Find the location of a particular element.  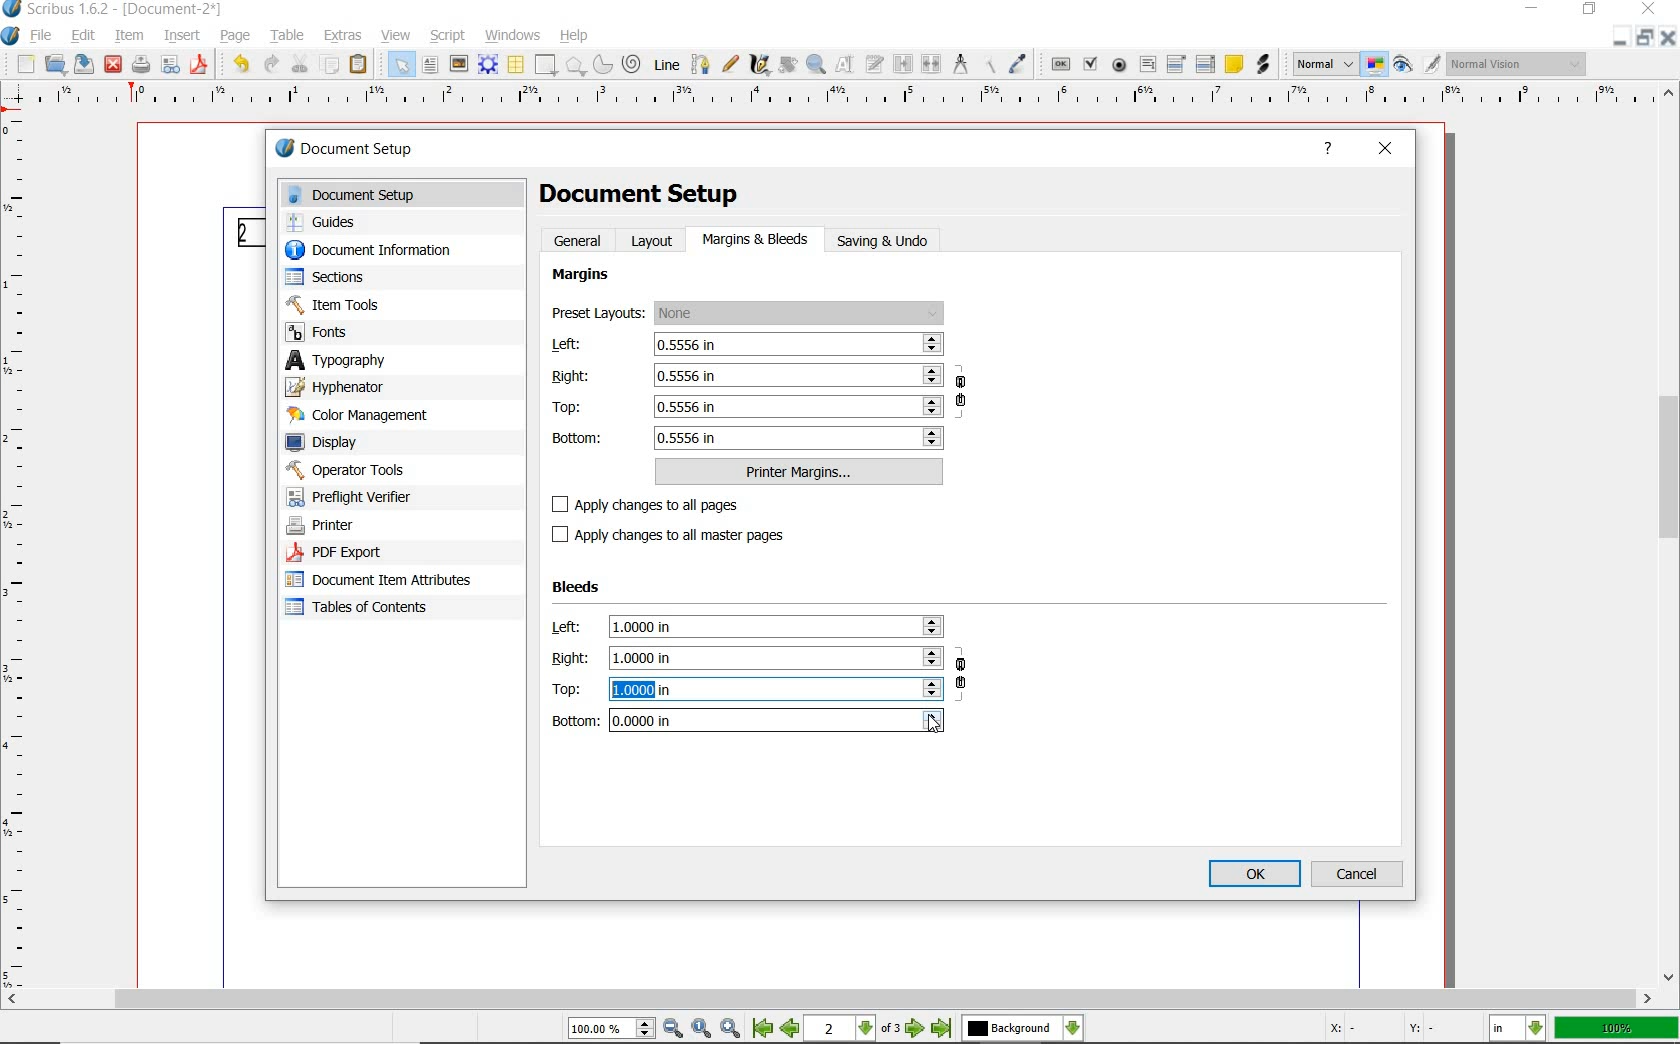

help is located at coordinates (1333, 149).